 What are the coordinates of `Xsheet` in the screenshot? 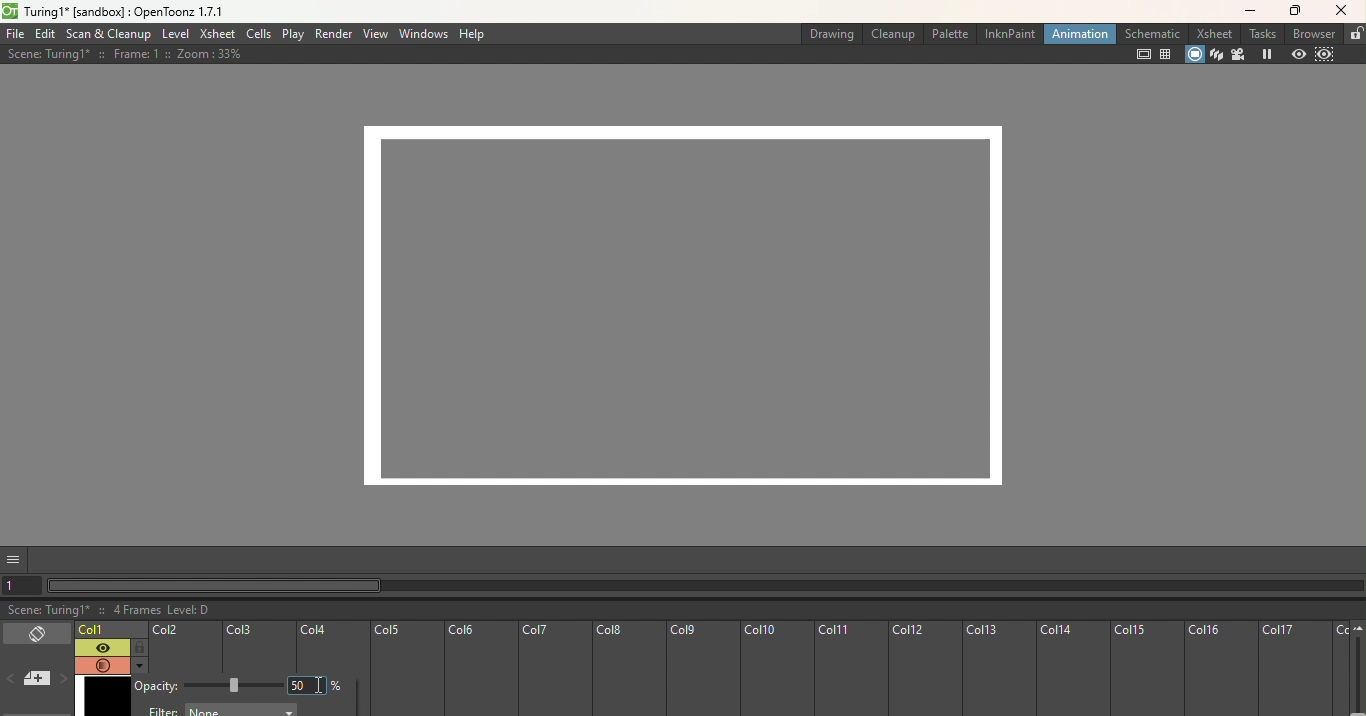 It's located at (1210, 34).